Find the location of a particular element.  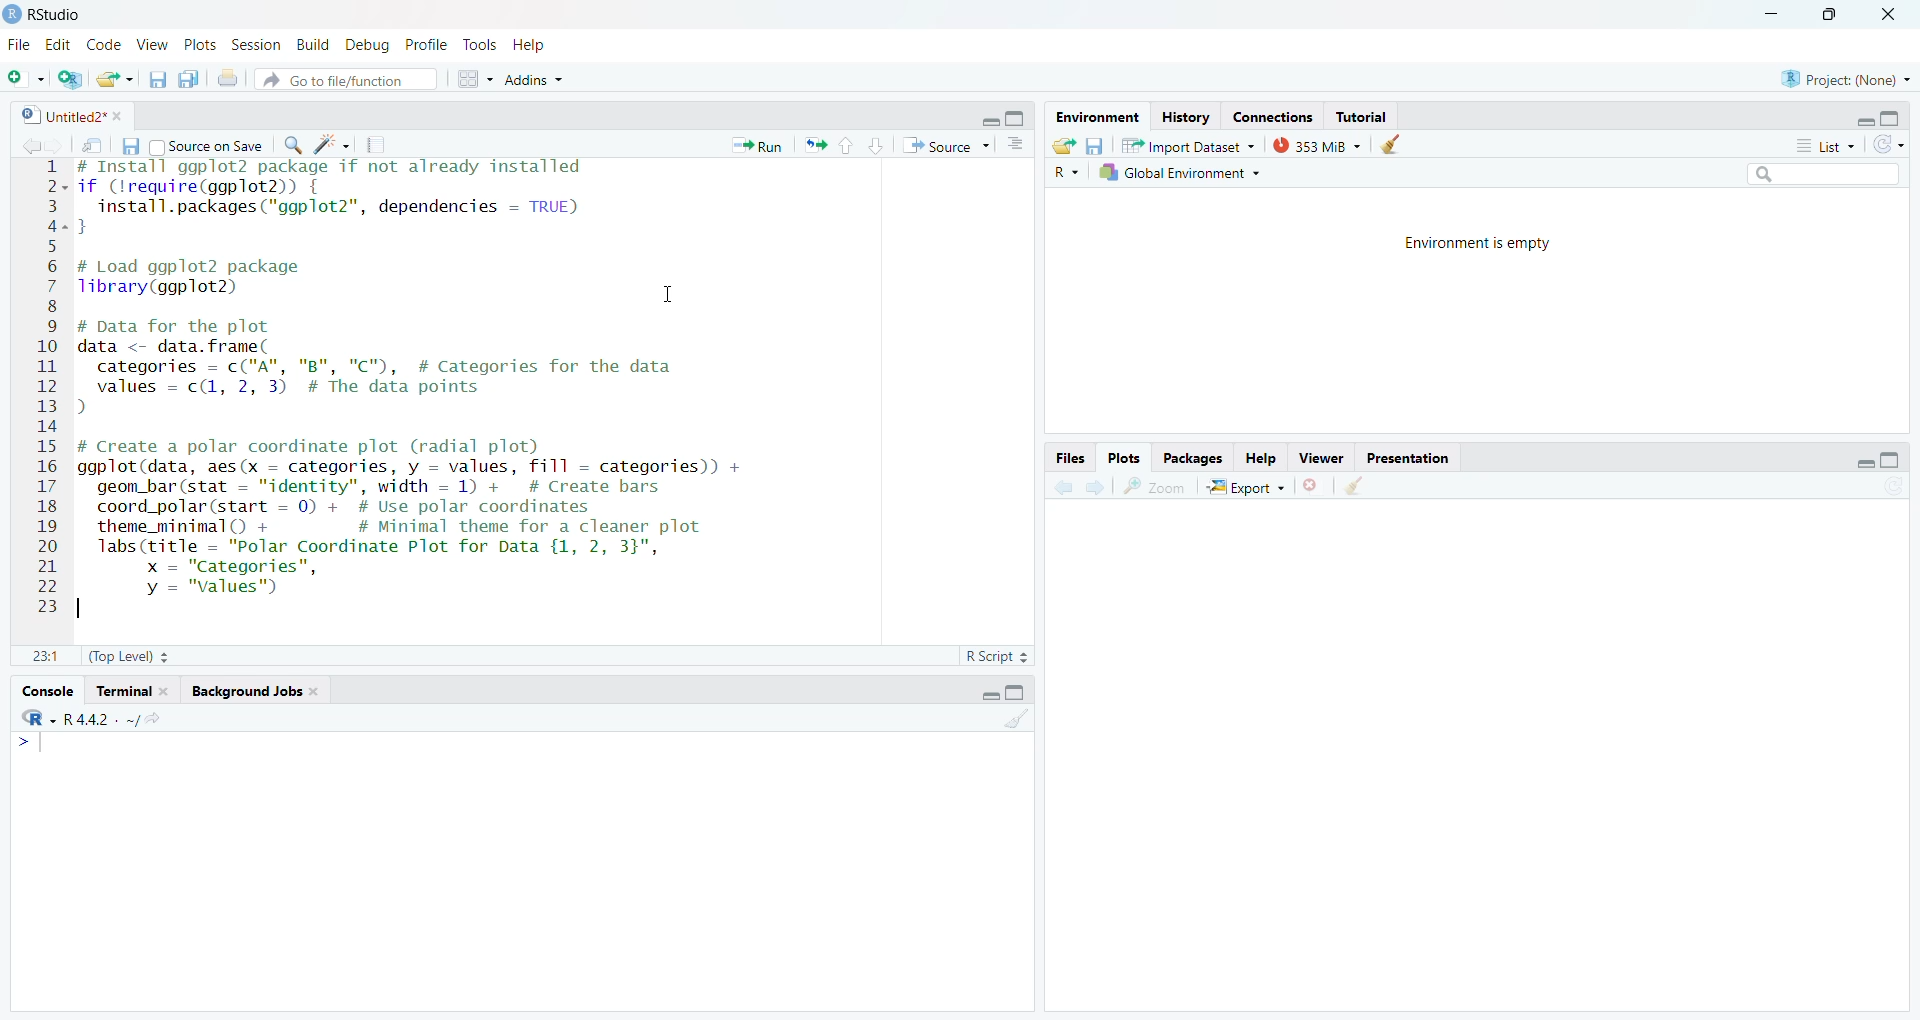

compile reports is located at coordinates (376, 144).